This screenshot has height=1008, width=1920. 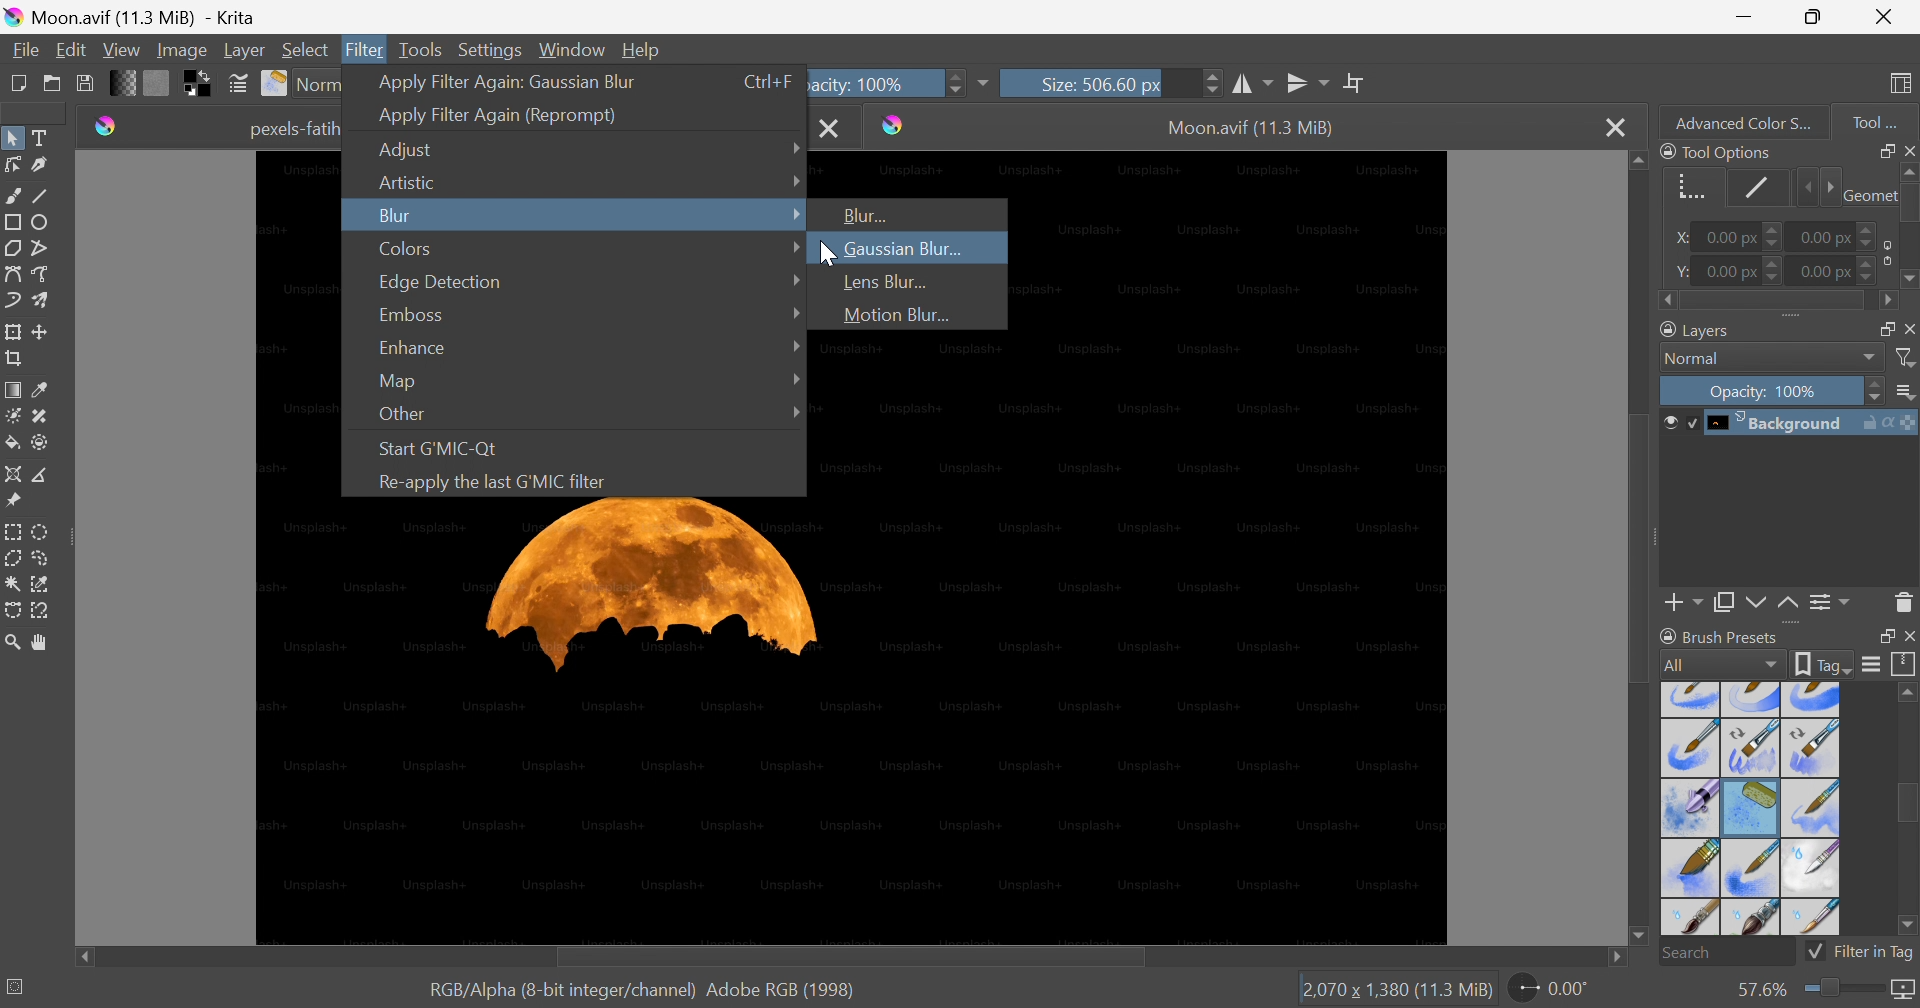 What do you see at coordinates (1770, 358) in the screenshot?
I see `Normal` at bounding box center [1770, 358].